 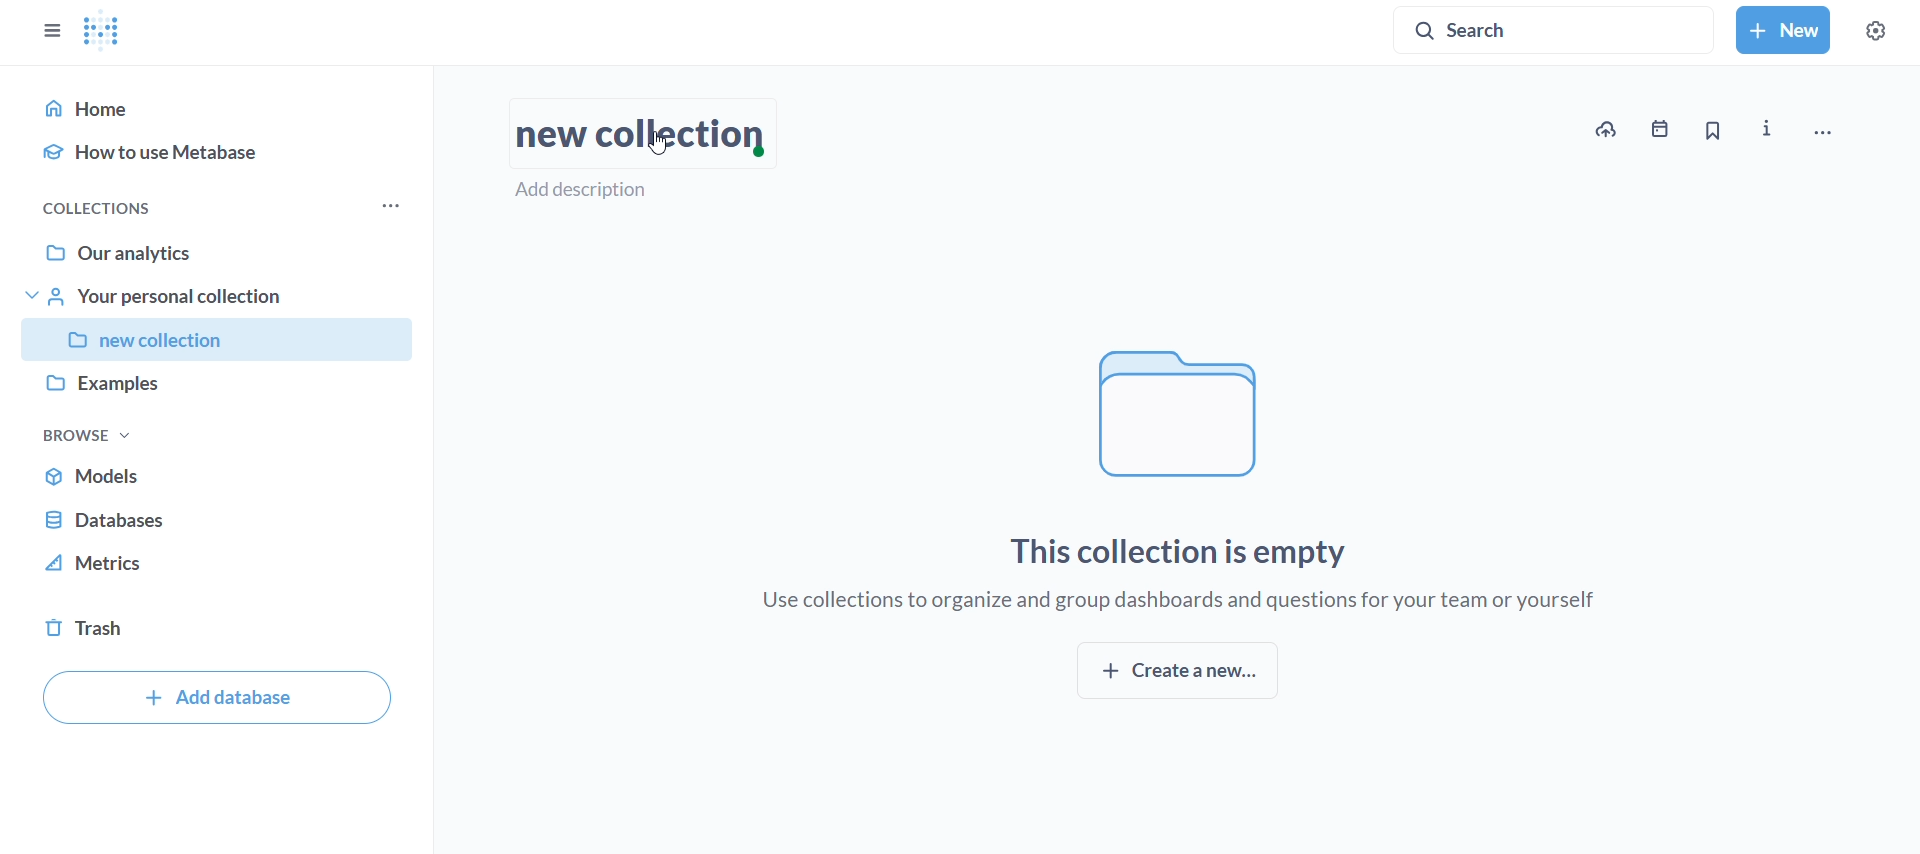 What do you see at coordinates (1605, 130) in the screenshot?
I see `upload data to new collection ` at bounding box center [1605, 130].